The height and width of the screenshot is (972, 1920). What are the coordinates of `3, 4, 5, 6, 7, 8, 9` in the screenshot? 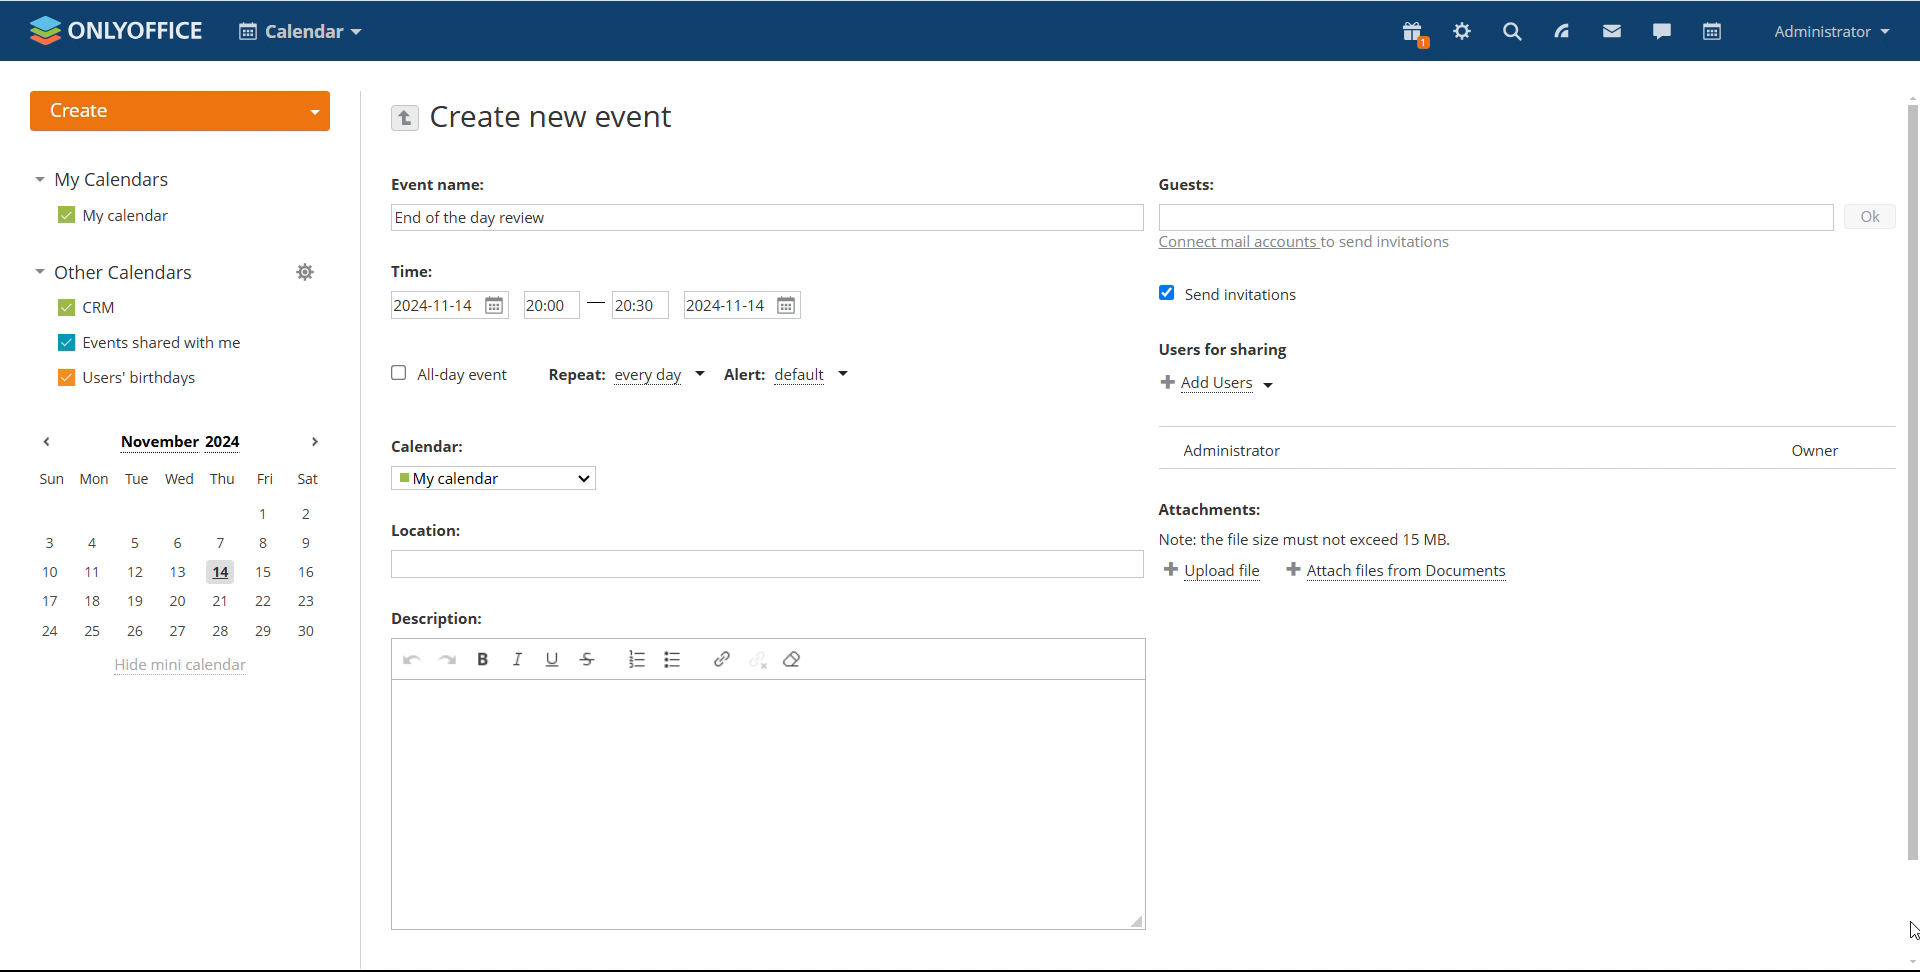 It's located at (179, 541).